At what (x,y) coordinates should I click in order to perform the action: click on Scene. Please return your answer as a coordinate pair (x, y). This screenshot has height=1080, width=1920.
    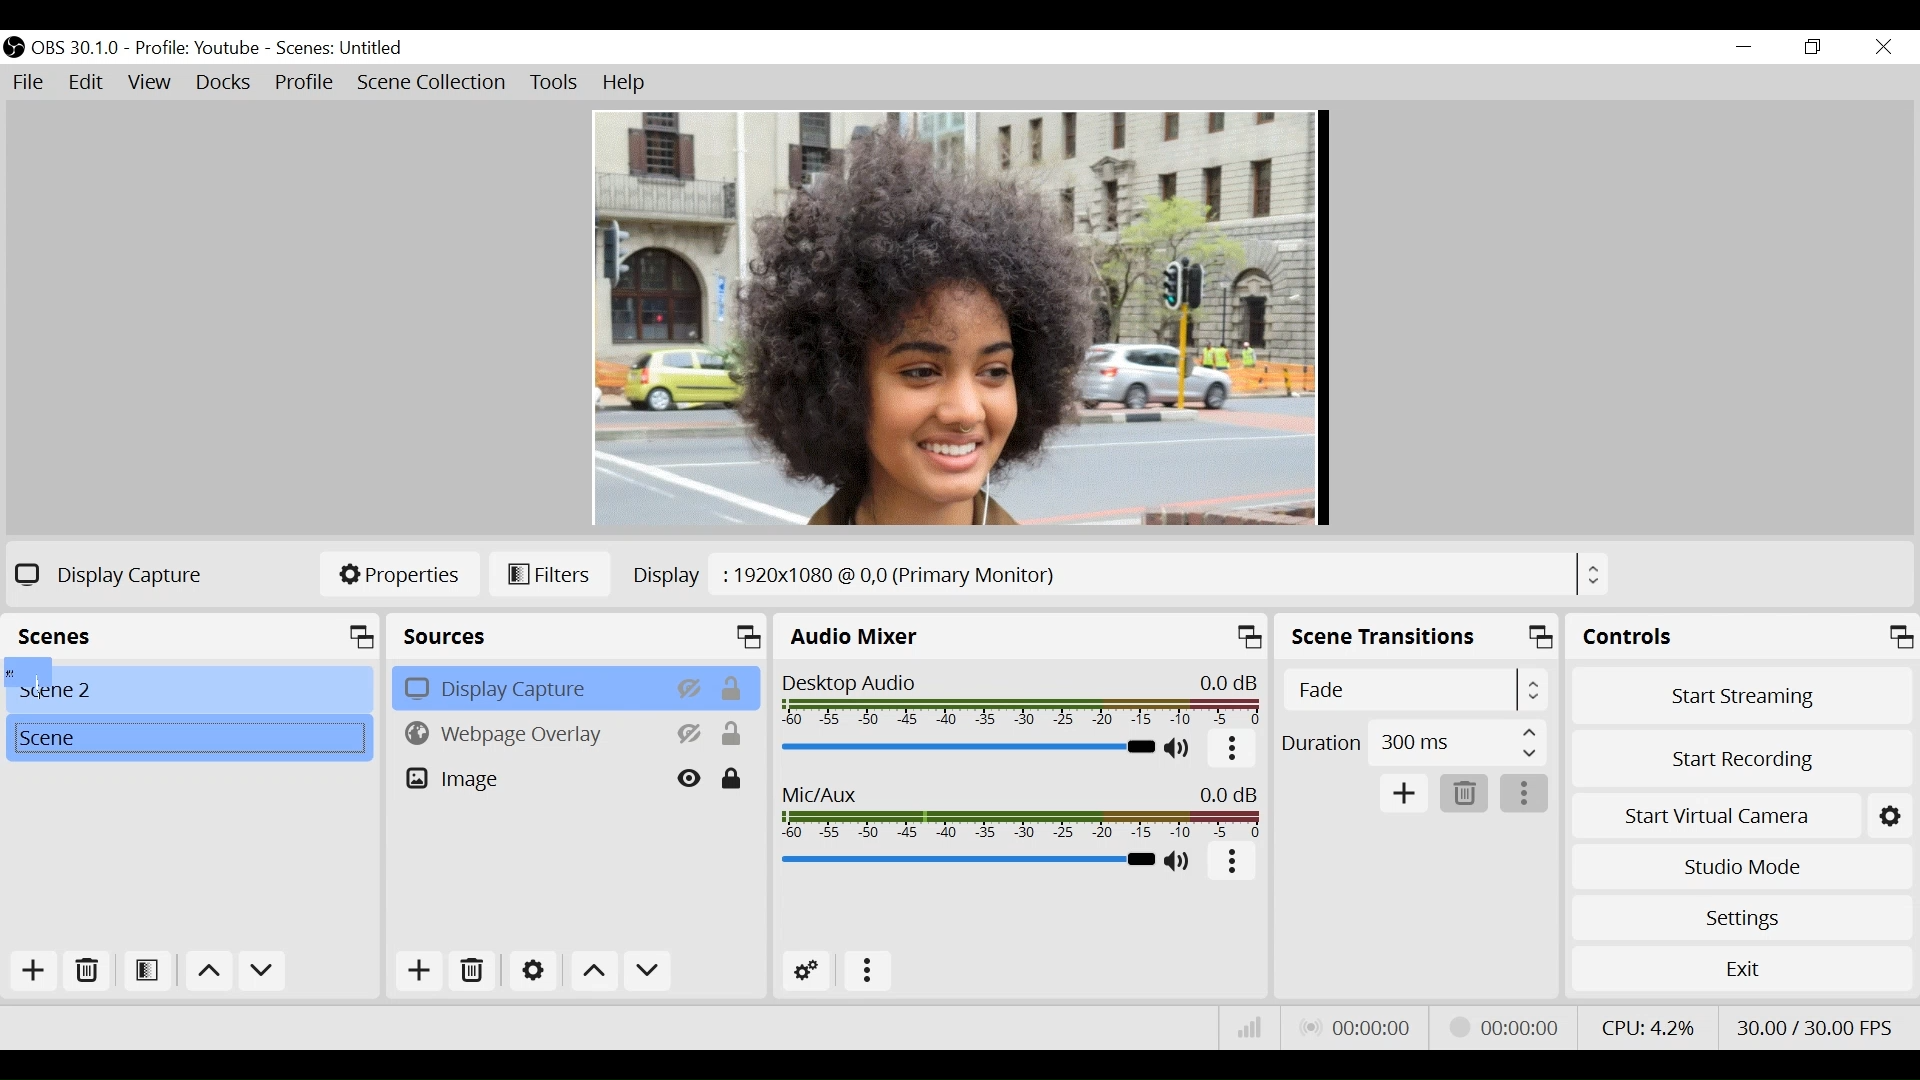
    Looking at the image, I should click on (195, 634).